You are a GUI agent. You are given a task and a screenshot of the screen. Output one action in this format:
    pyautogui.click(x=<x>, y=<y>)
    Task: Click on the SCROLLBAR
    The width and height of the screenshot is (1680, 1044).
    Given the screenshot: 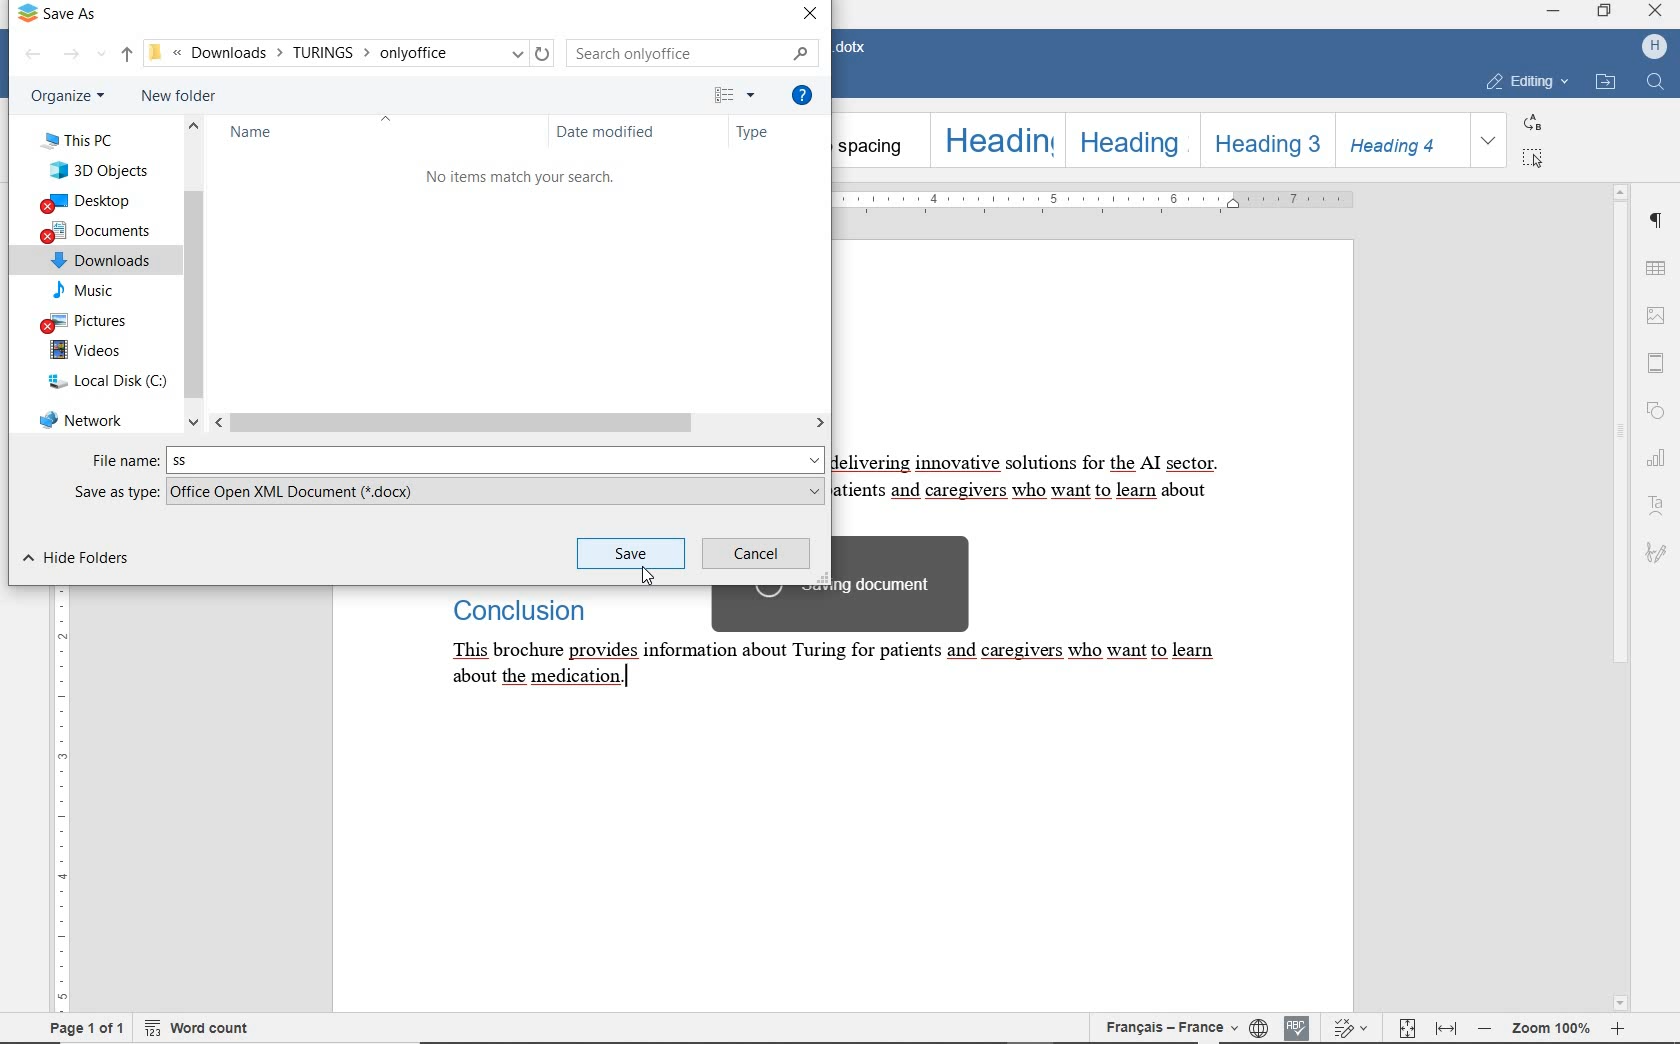 What is the action you would take?
    pyautogui.click(x=518, y=423)
    